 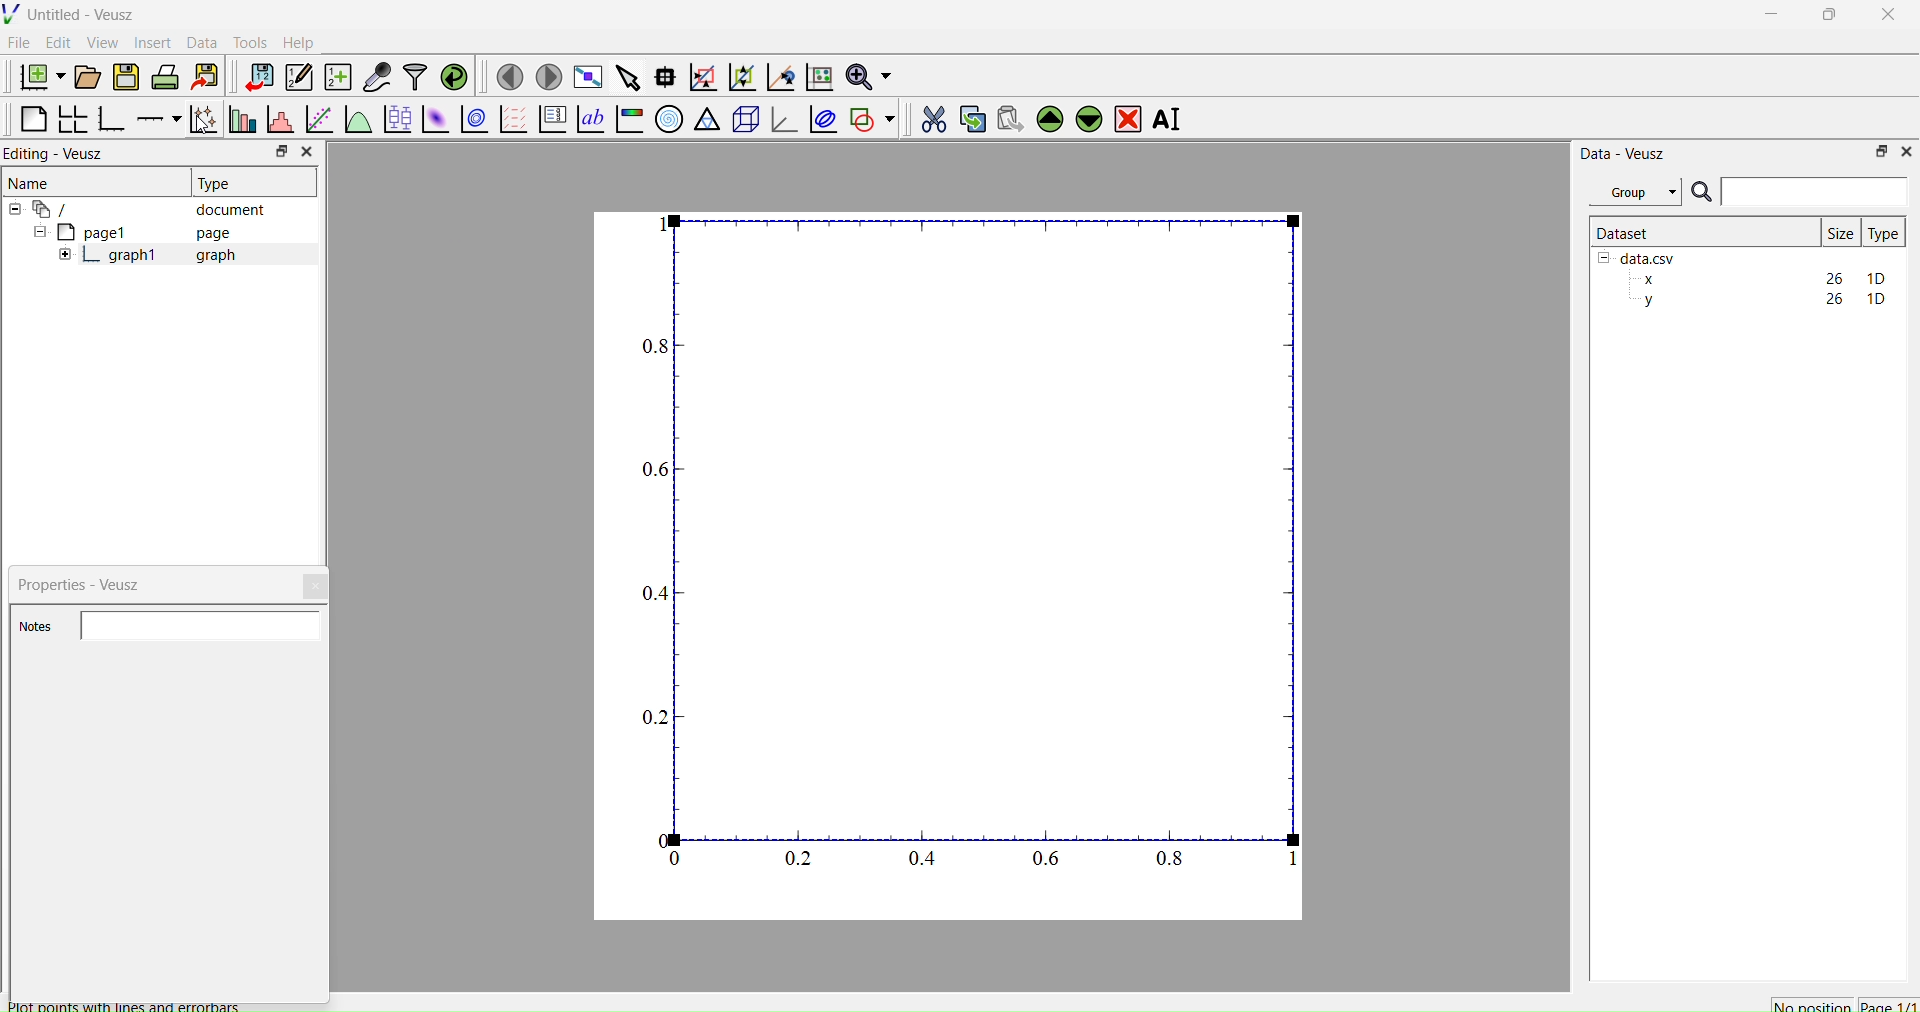 What do you see at coordinates (626, 78) in the screenshot?
I see `Select items` at bounding box center [626, 78].